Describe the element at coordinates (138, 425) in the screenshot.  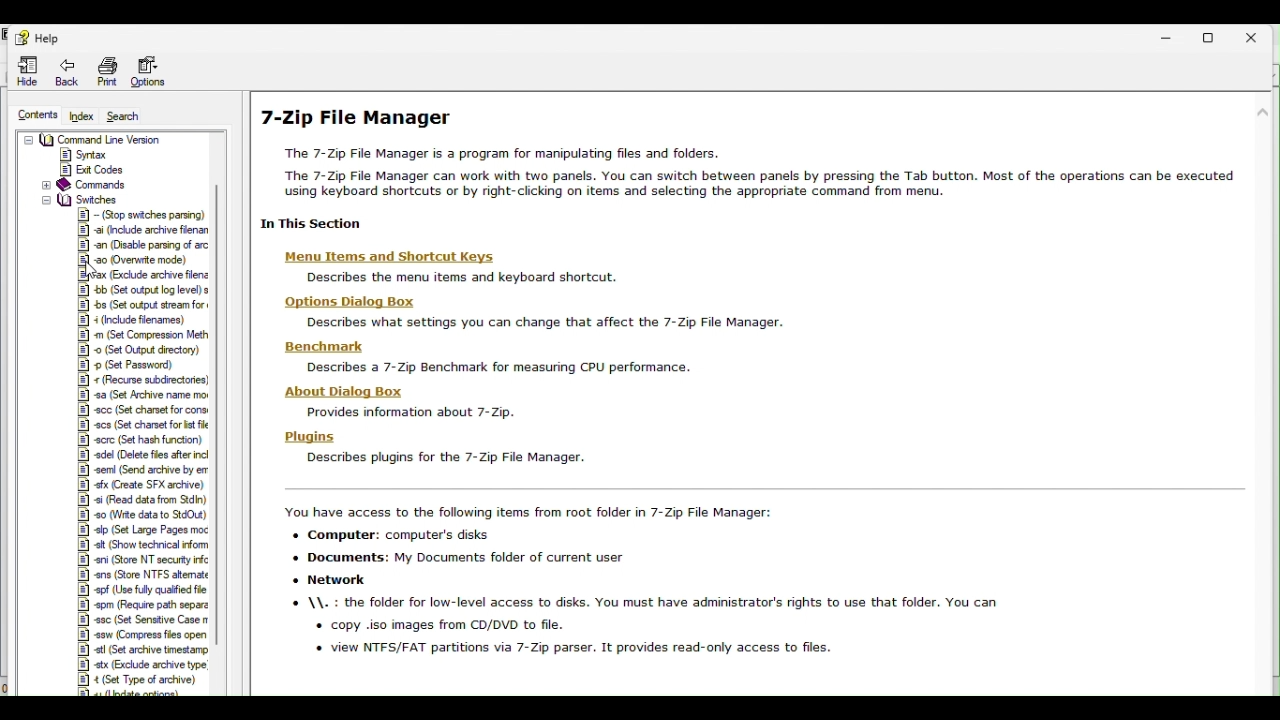
I see `|&] acs (Set charset for lst file` at that location.